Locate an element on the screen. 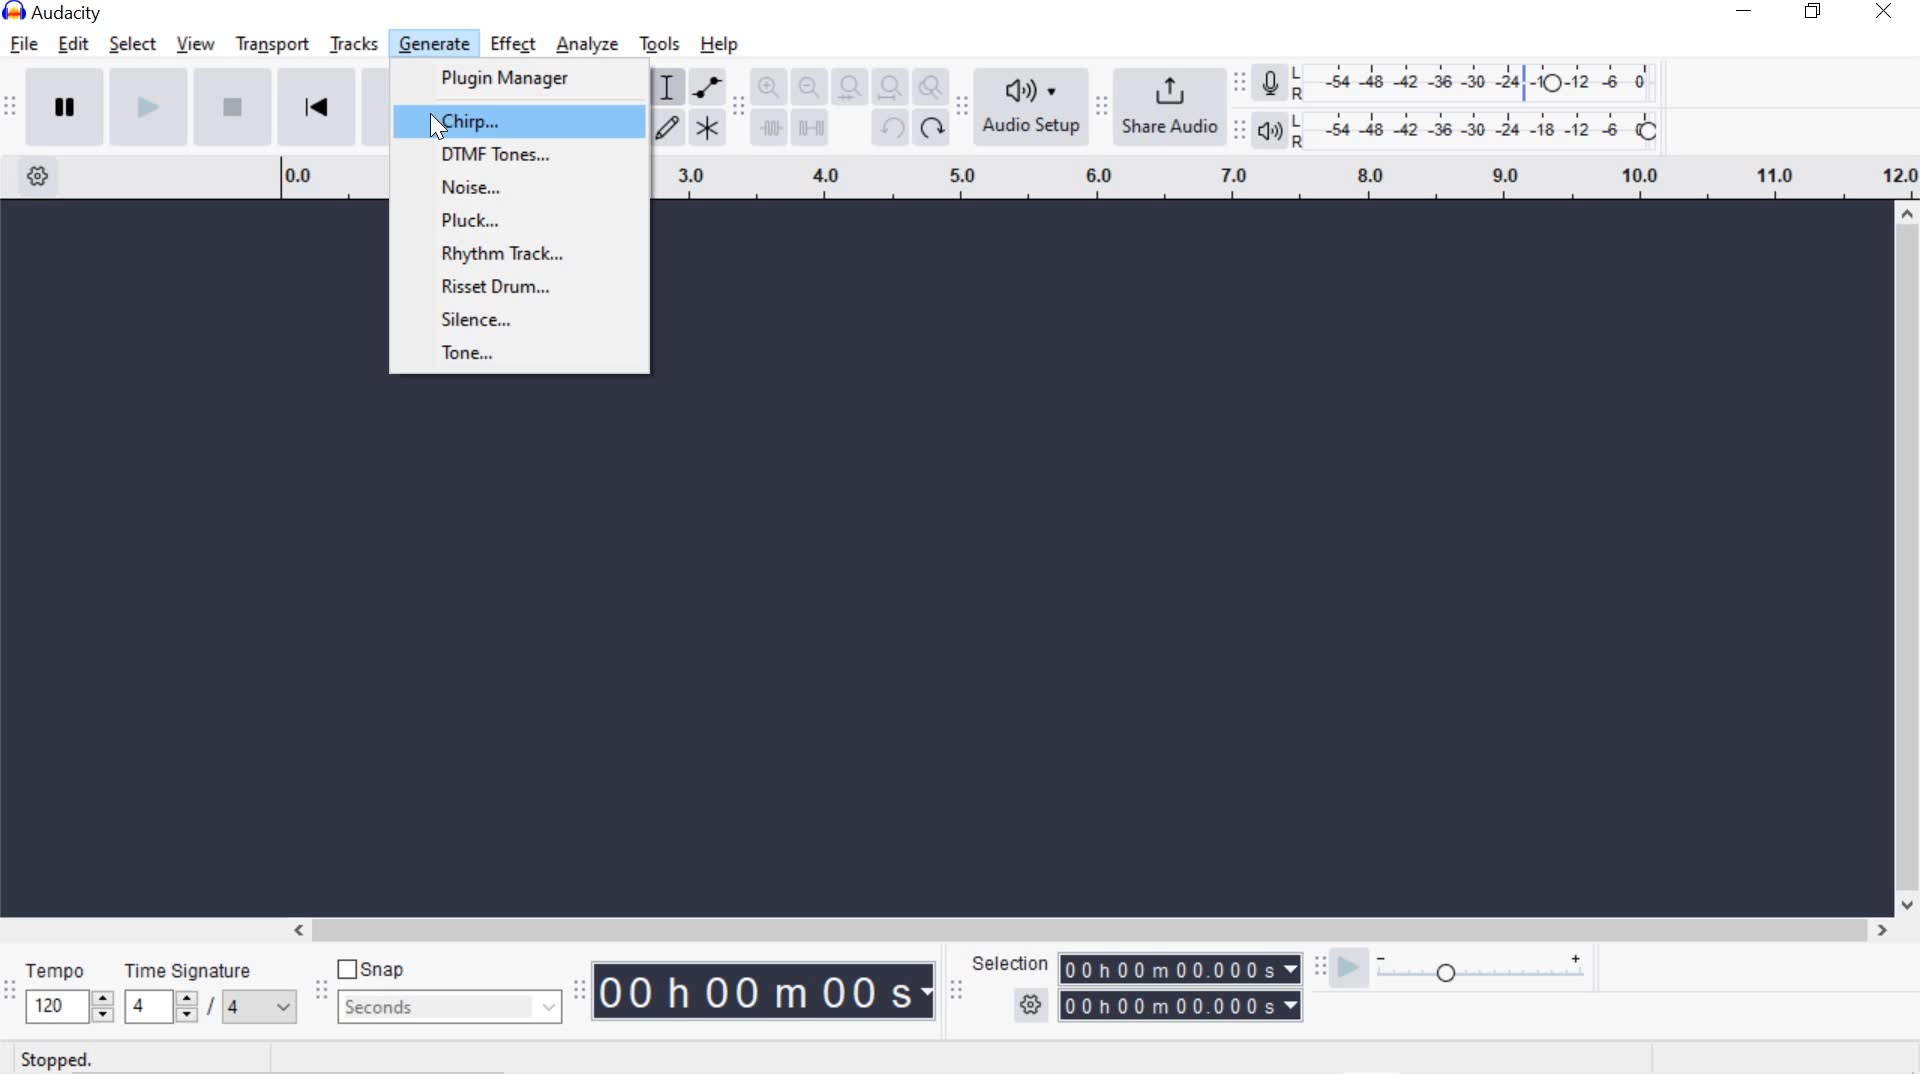 The image size is (1920, 1074). Recording meter toolbar is located at coordinates (1238, 84).